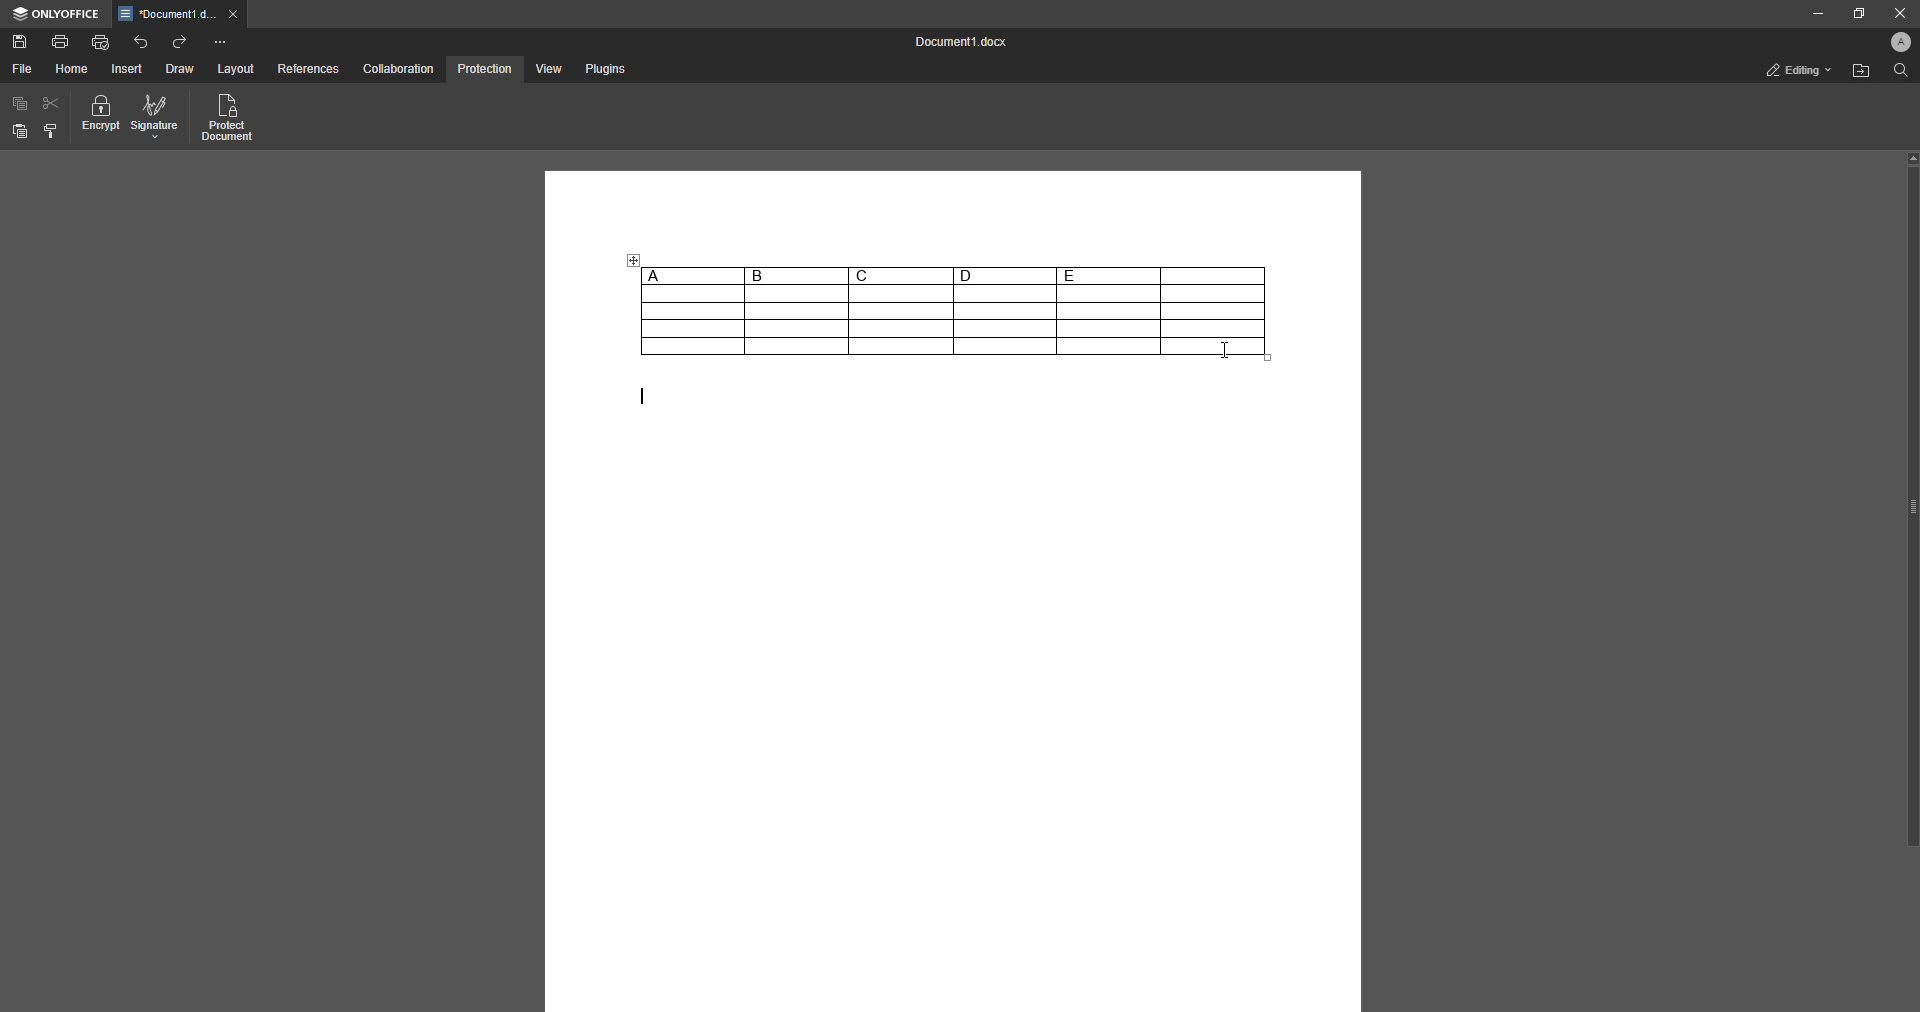  I want to click on Restore, so click(1854, 13).